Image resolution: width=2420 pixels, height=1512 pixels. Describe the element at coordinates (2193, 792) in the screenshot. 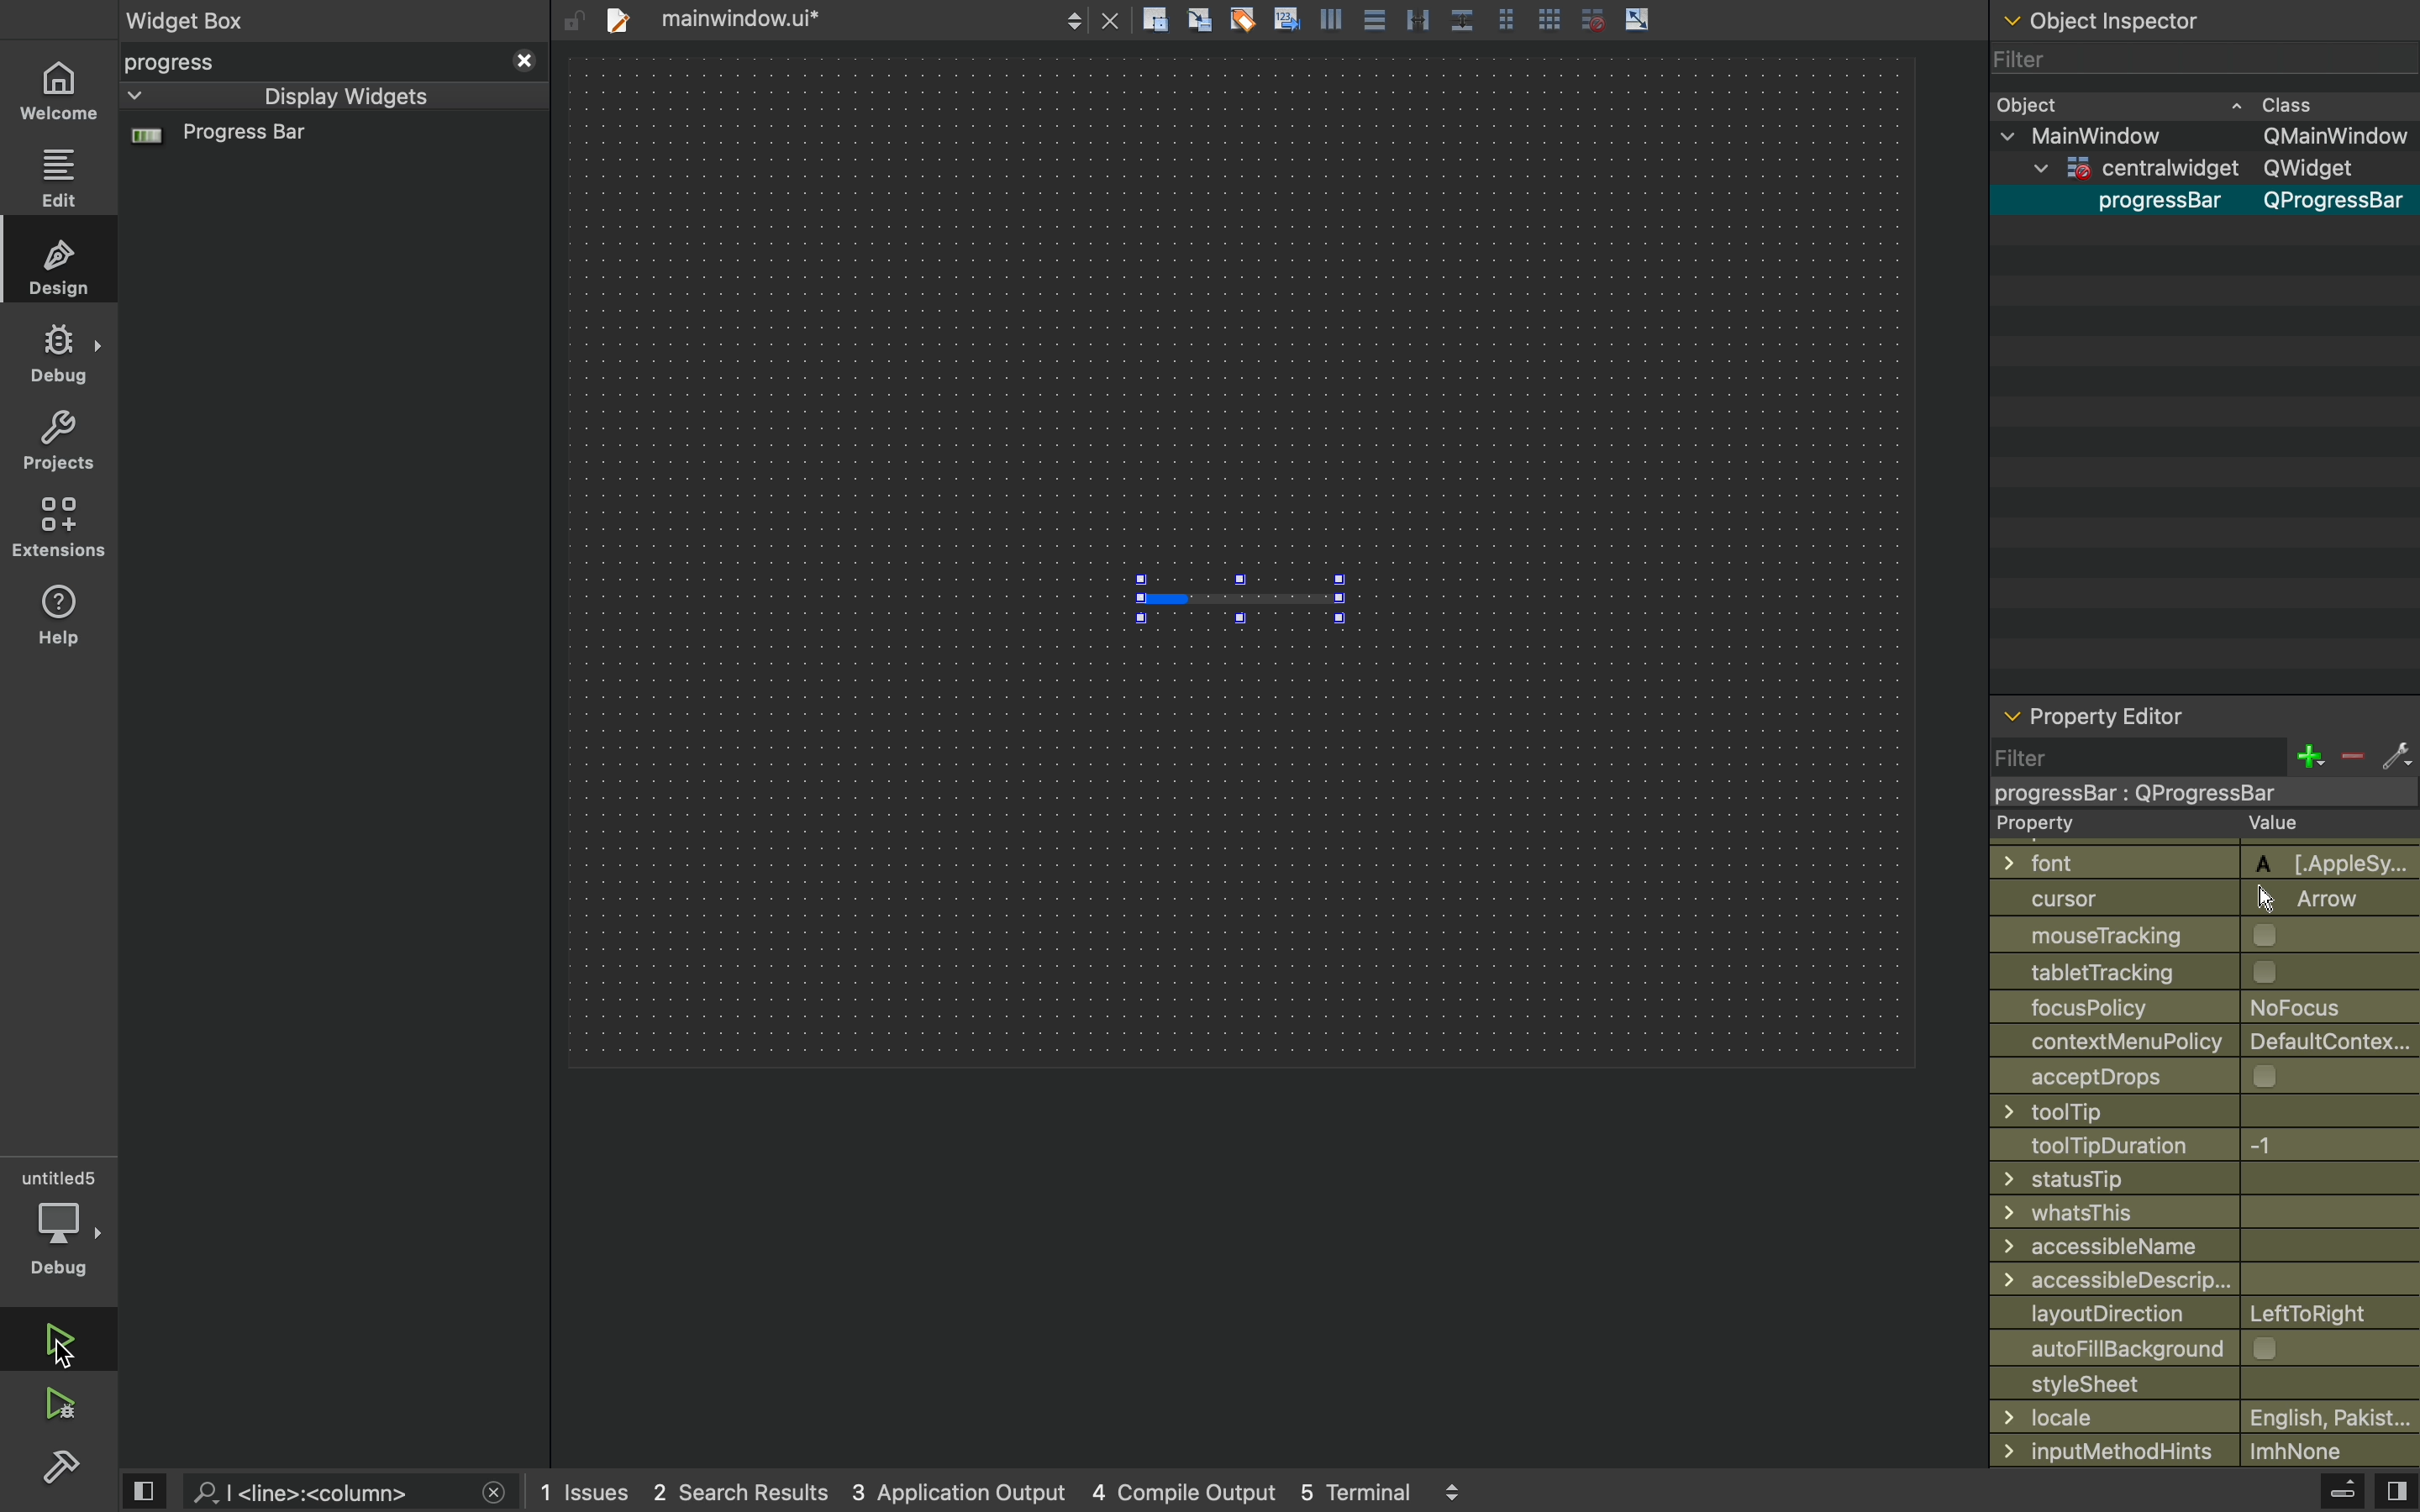

I see `centrawidget` at that location.